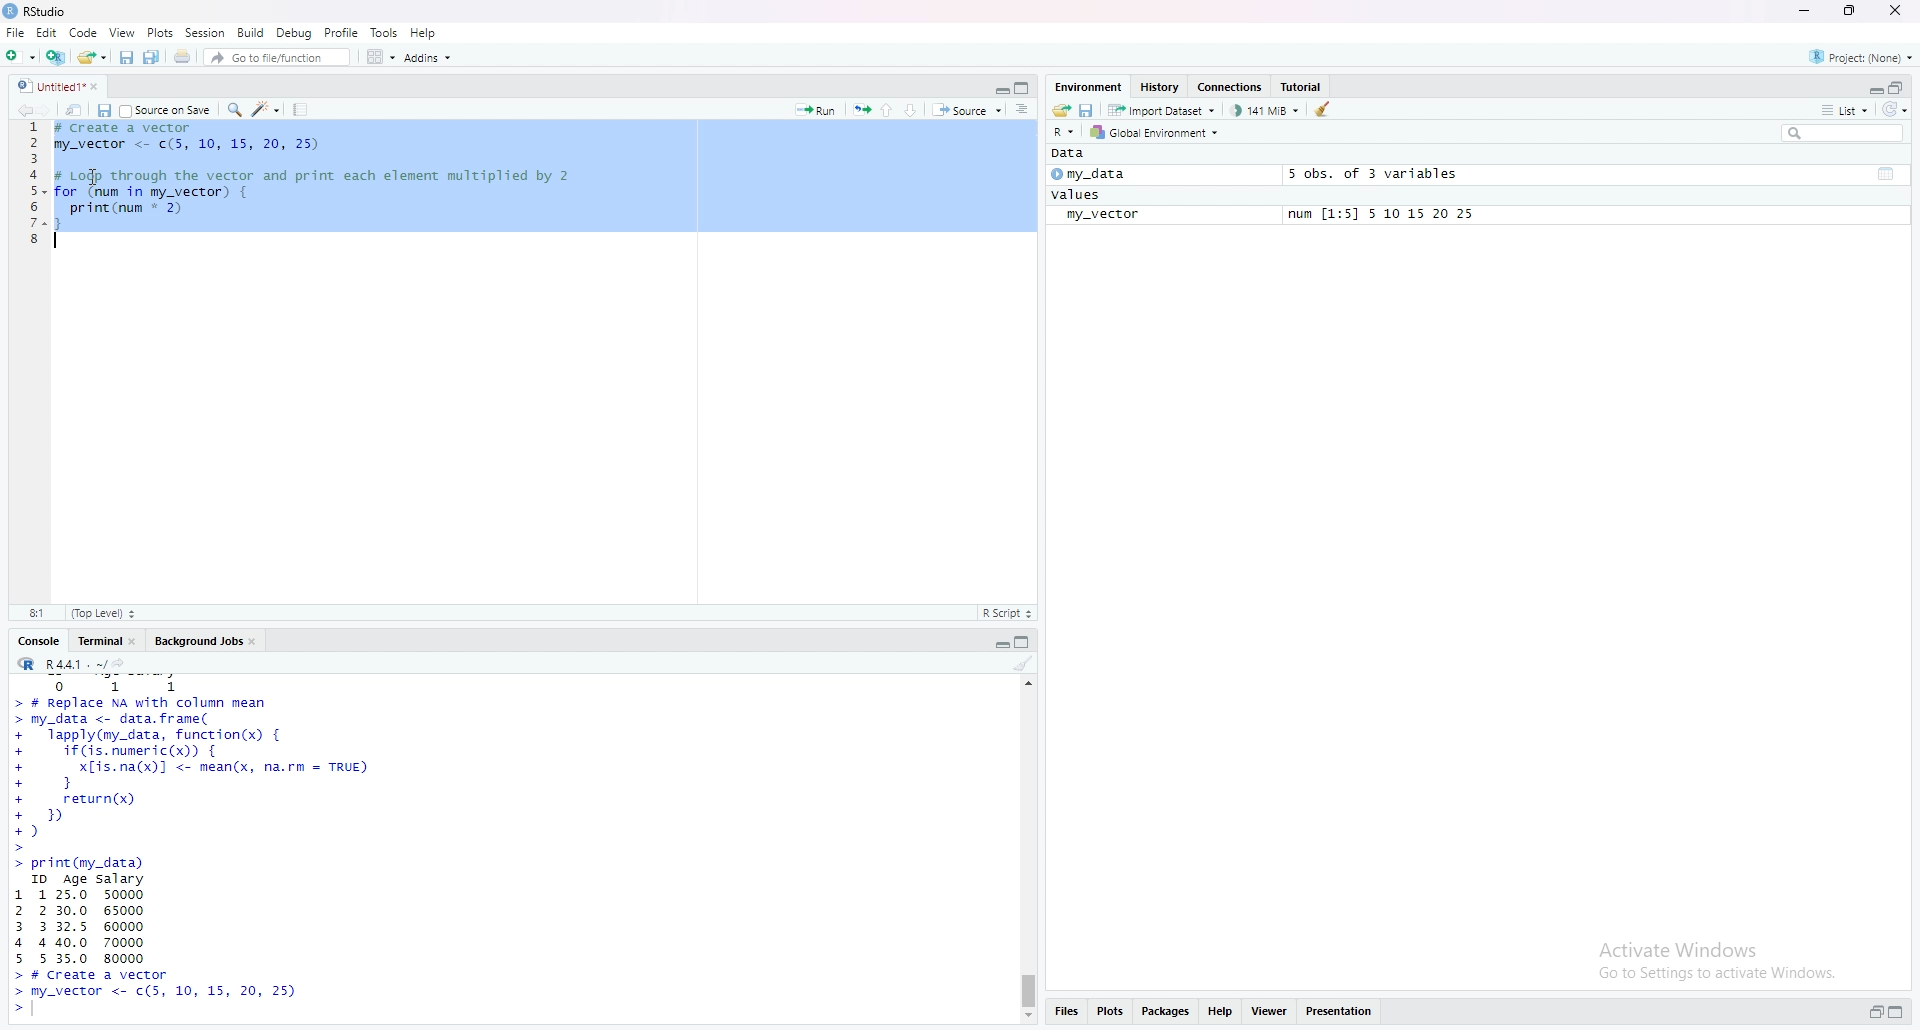 The height and width of the screenshot is (1030, 1920). Describe the element at coordinates (167, 109) in the screenshot. I see `source on save` at that location.